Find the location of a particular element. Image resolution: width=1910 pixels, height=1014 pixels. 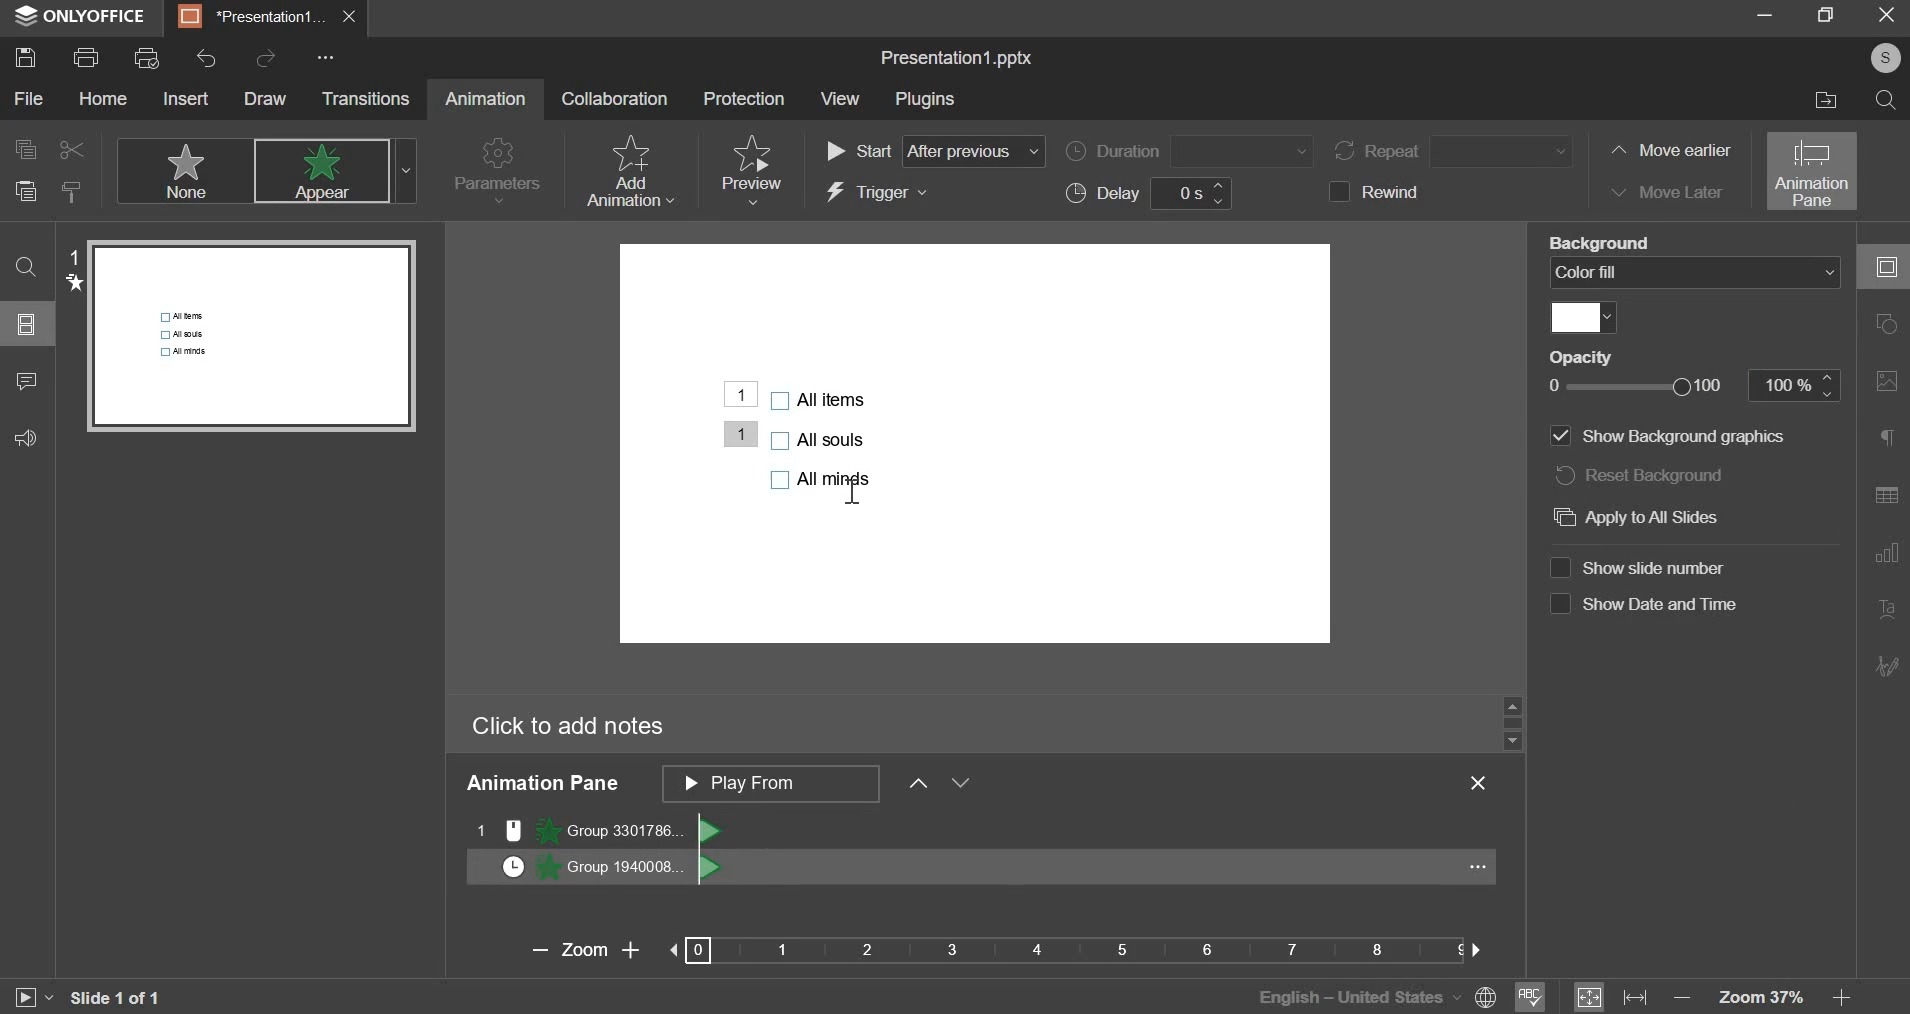

fit is located at coordinates (1611, 995).